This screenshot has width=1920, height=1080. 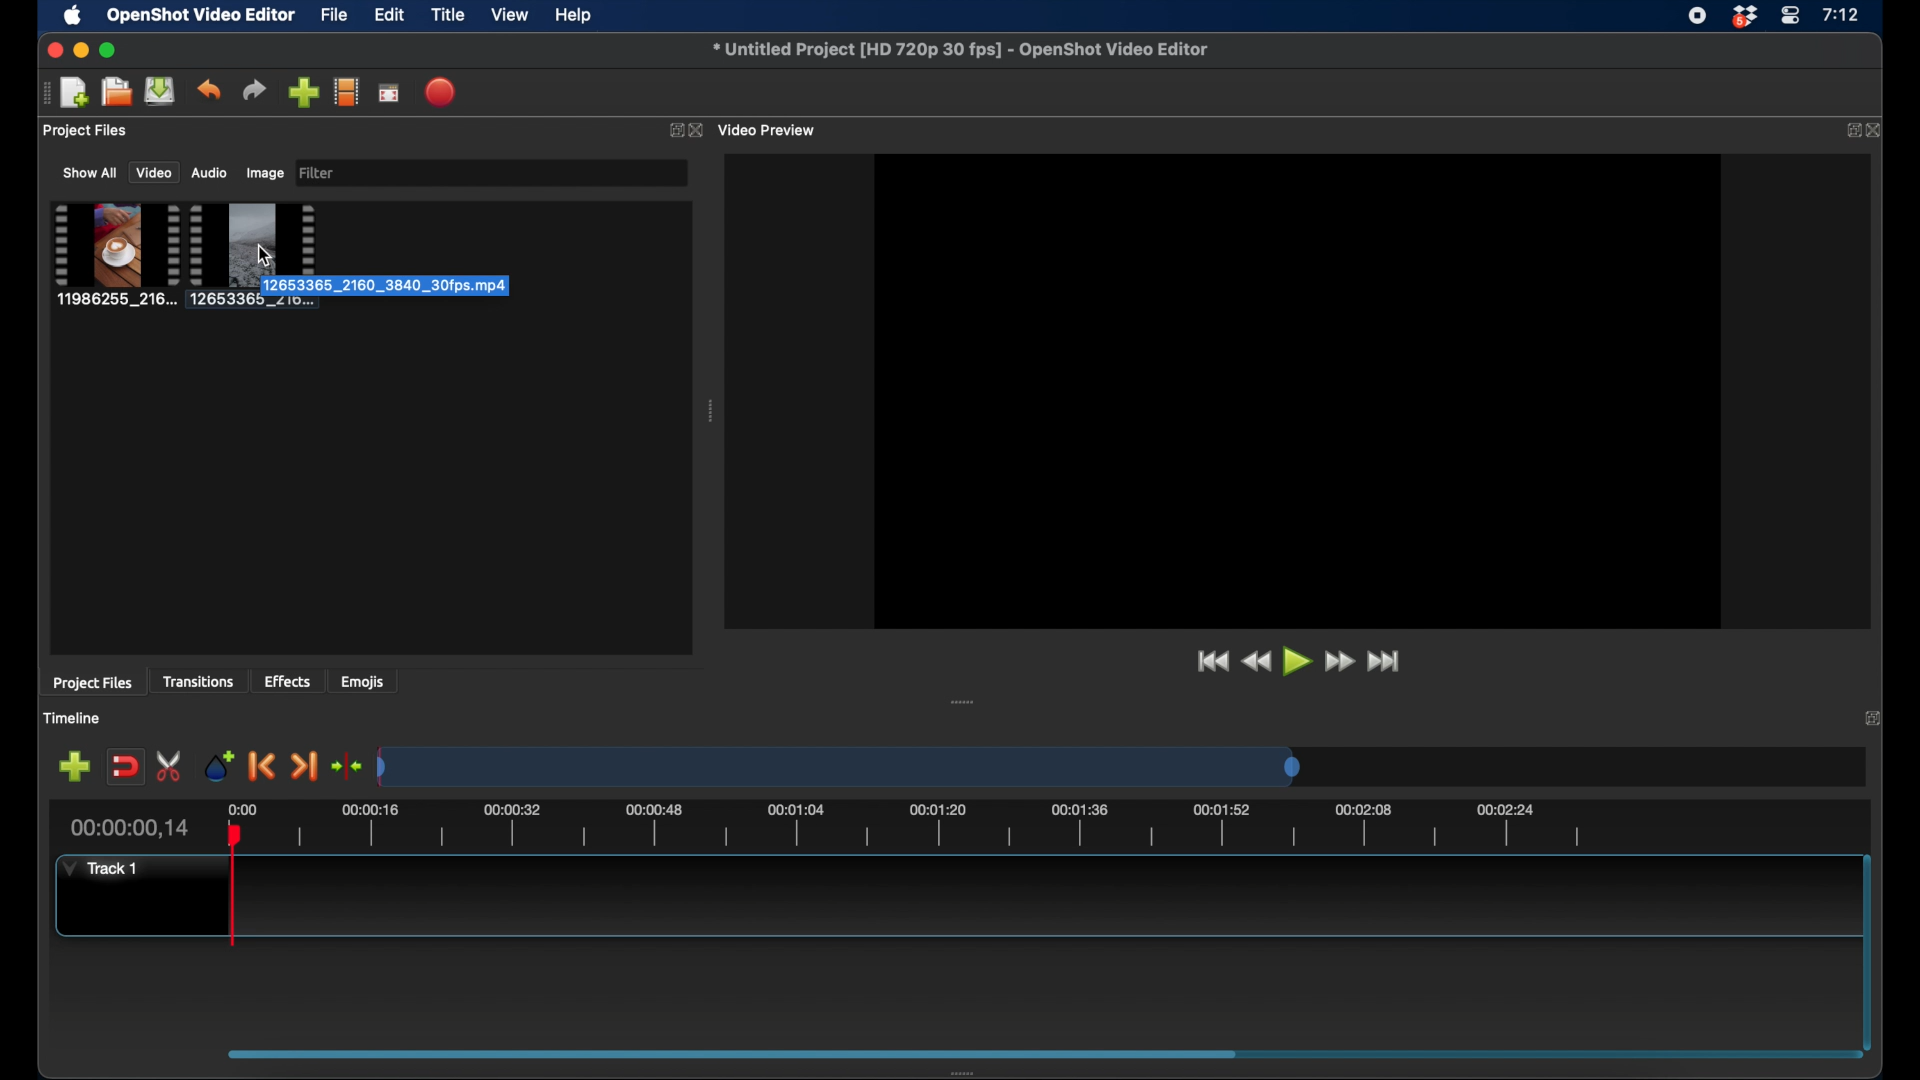 I want to click on choose profile, so click(x=347, y=91).